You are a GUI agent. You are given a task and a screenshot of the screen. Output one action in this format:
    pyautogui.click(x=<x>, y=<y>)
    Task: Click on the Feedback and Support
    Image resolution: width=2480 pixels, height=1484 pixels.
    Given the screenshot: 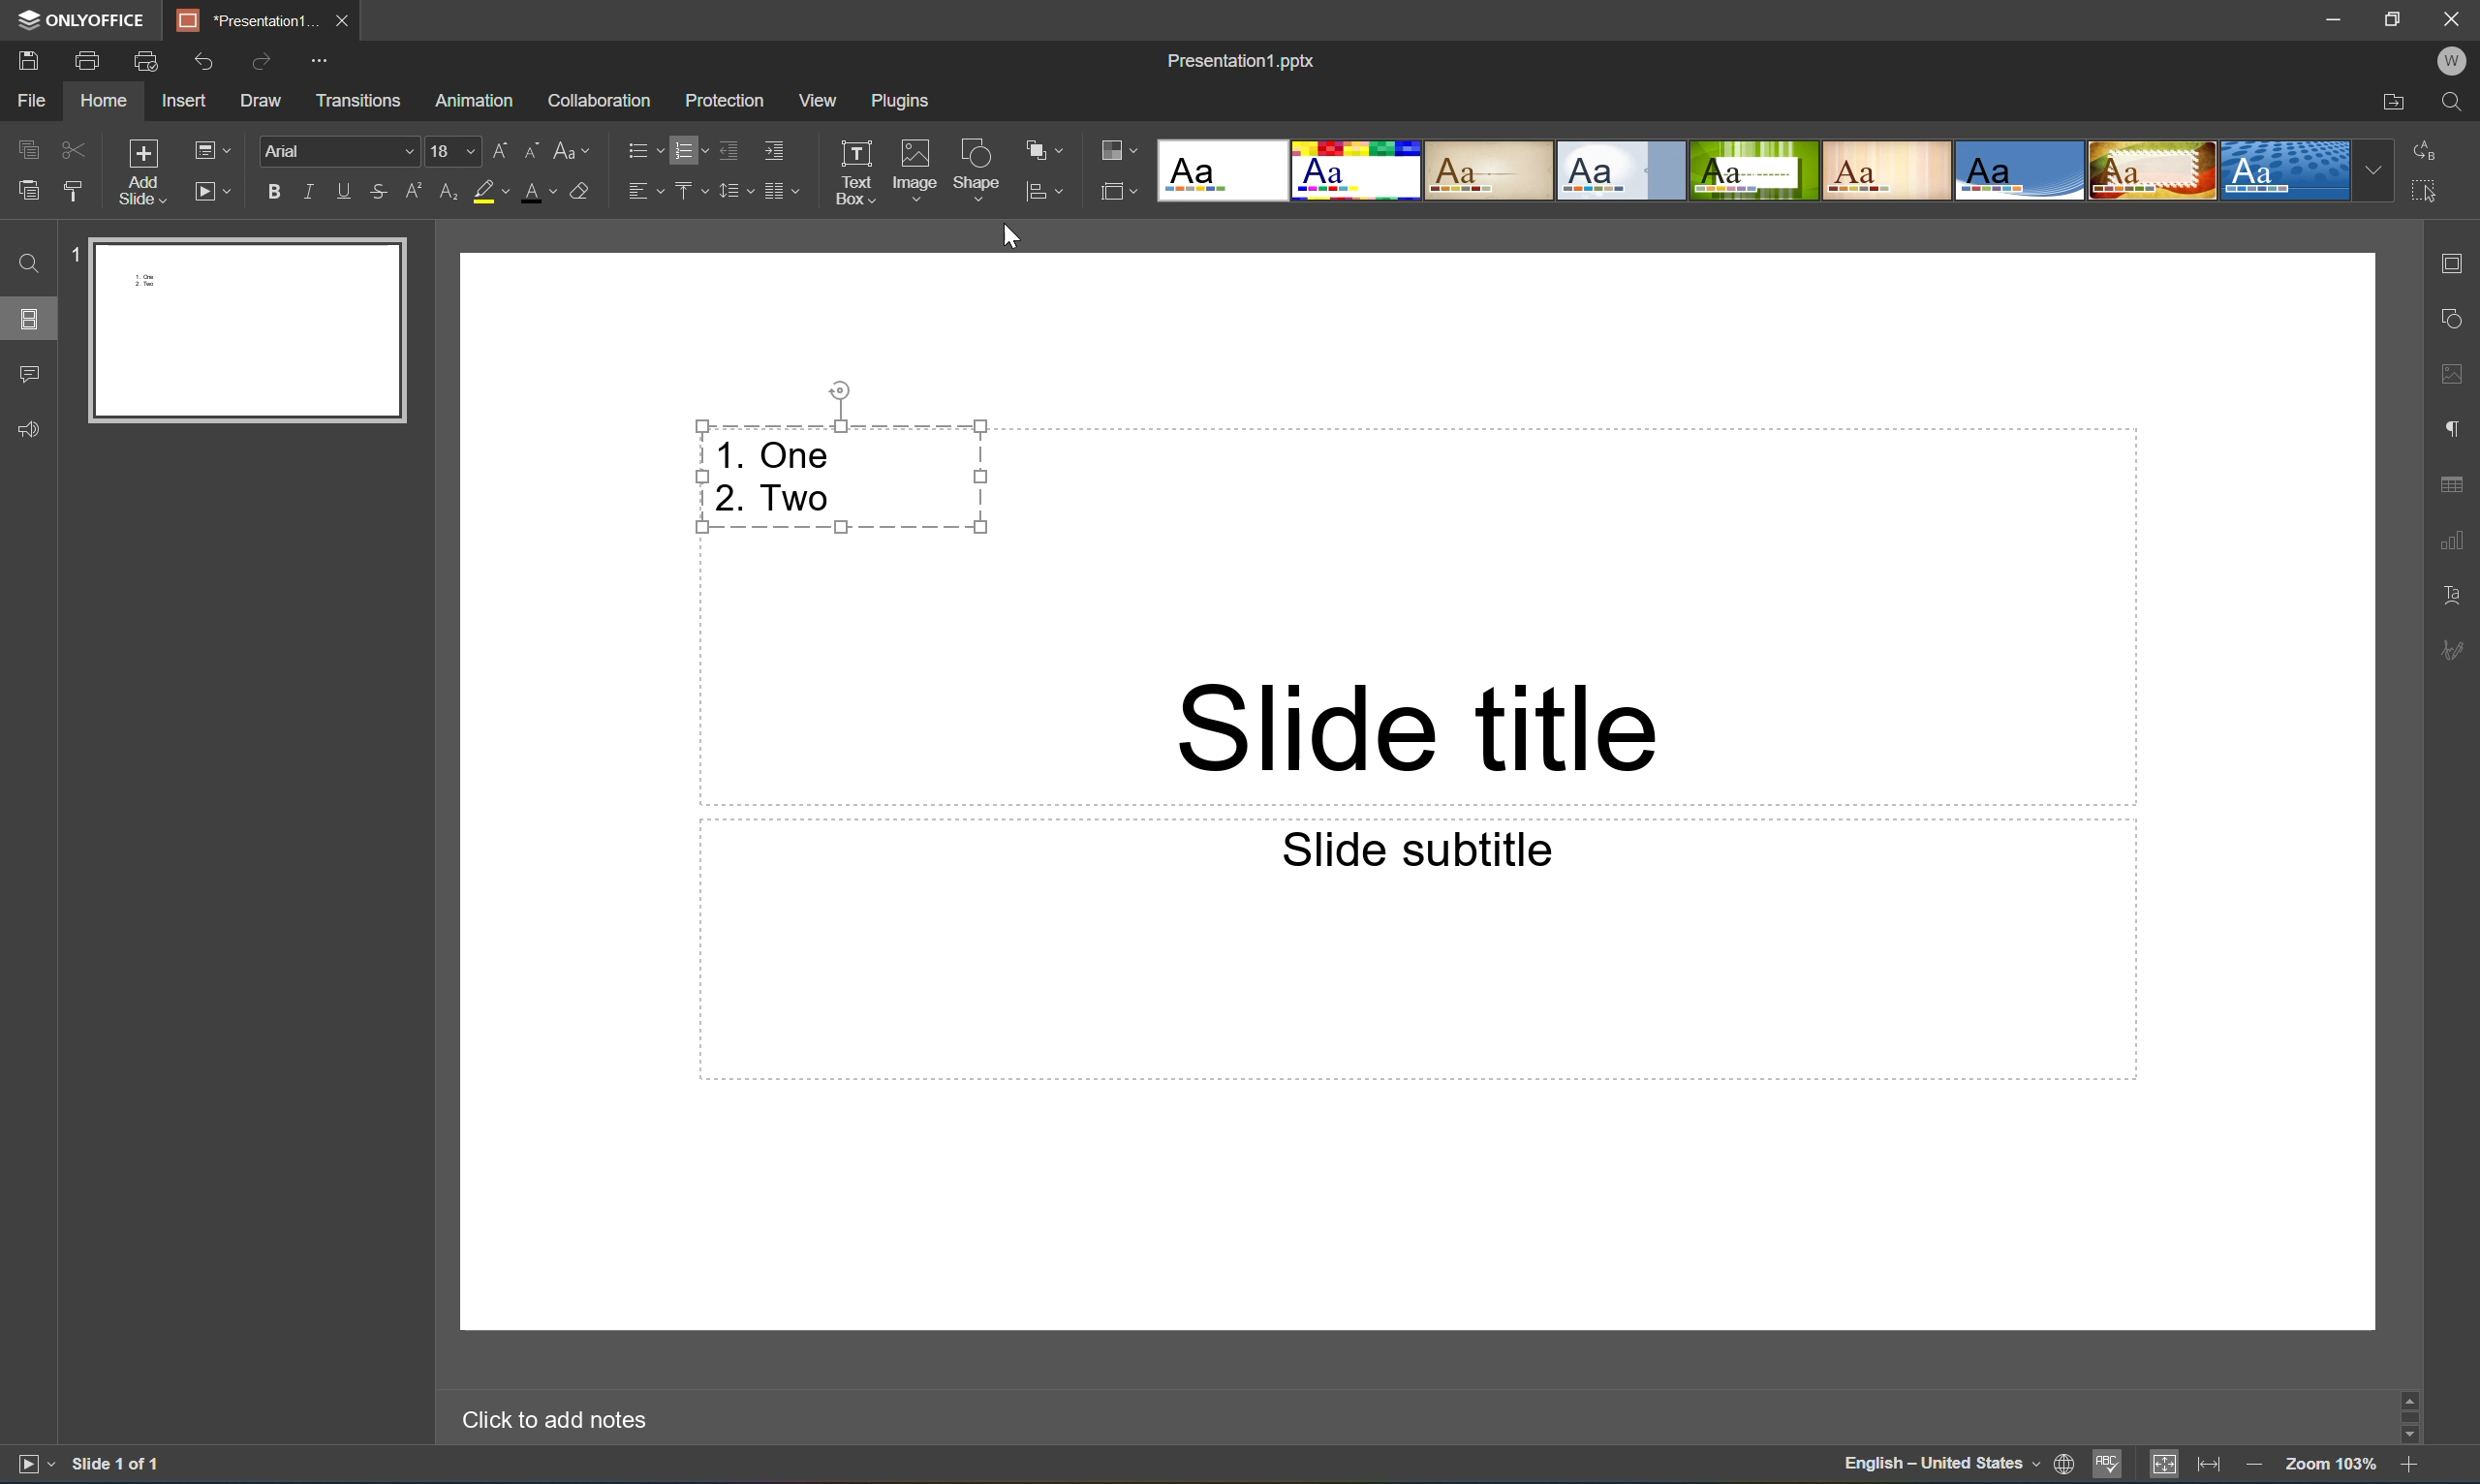 What is the action you would take?
    pyautogui.click(x=33, y=434)
    